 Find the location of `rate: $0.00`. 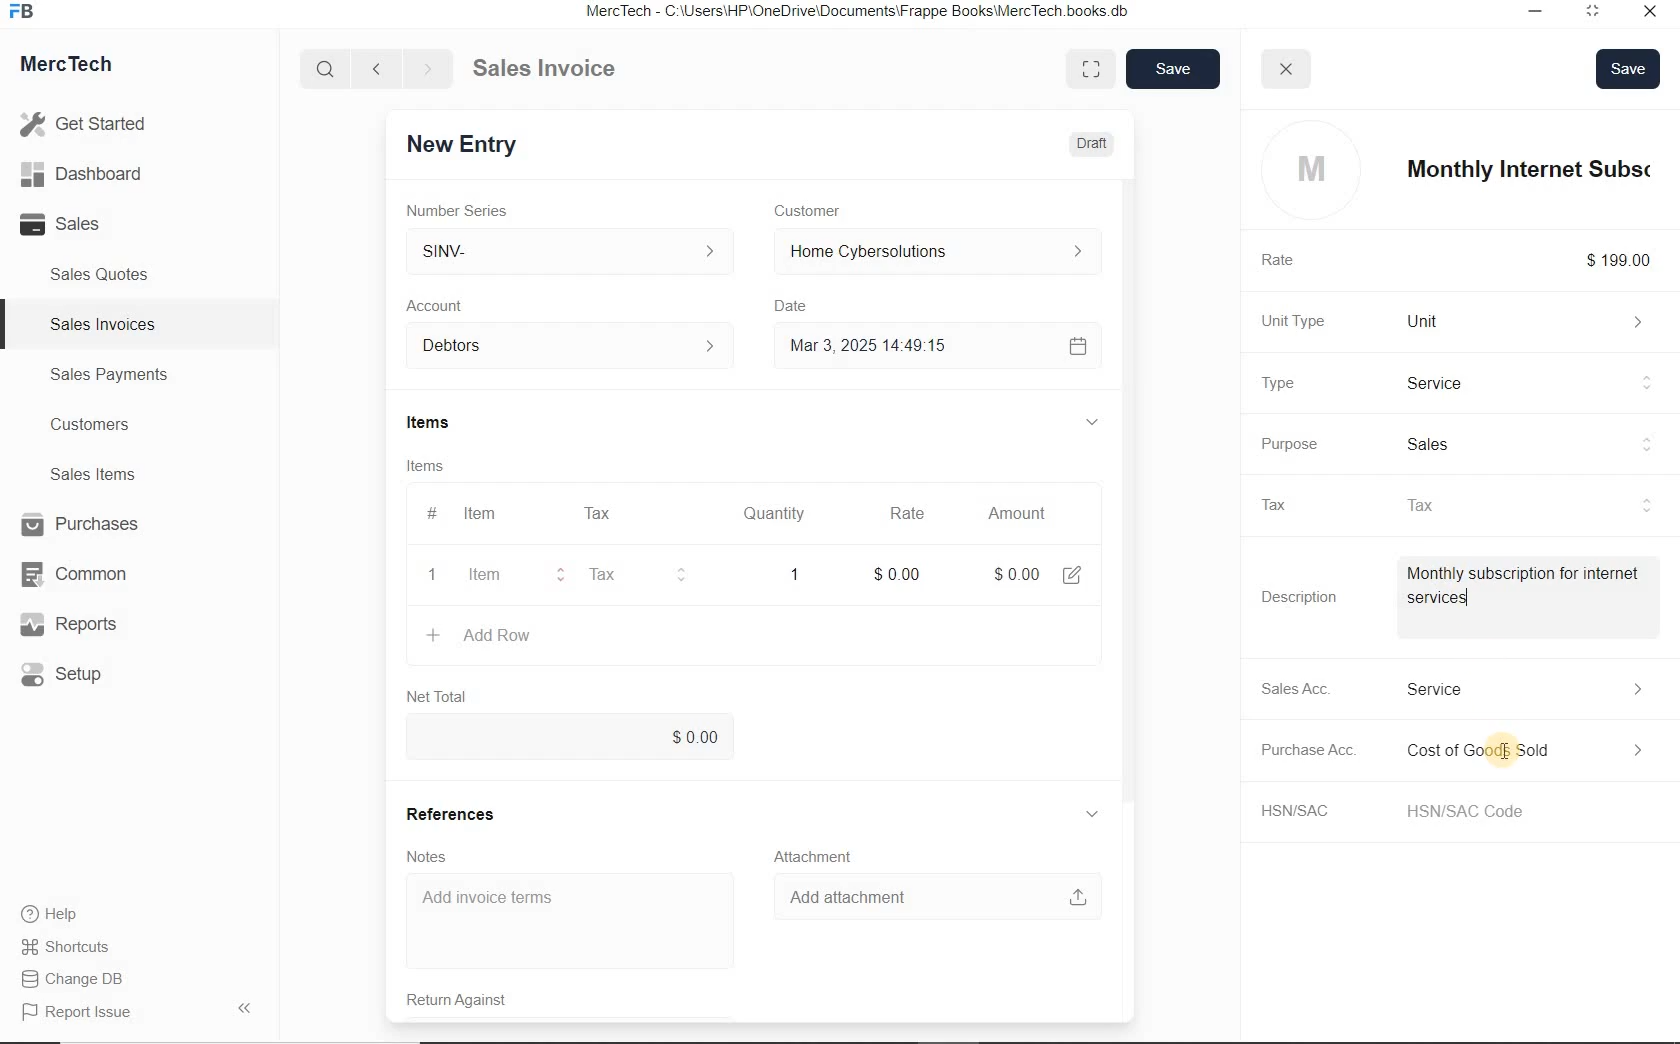

rate: $0.00 is located at coordinates (896, 572).